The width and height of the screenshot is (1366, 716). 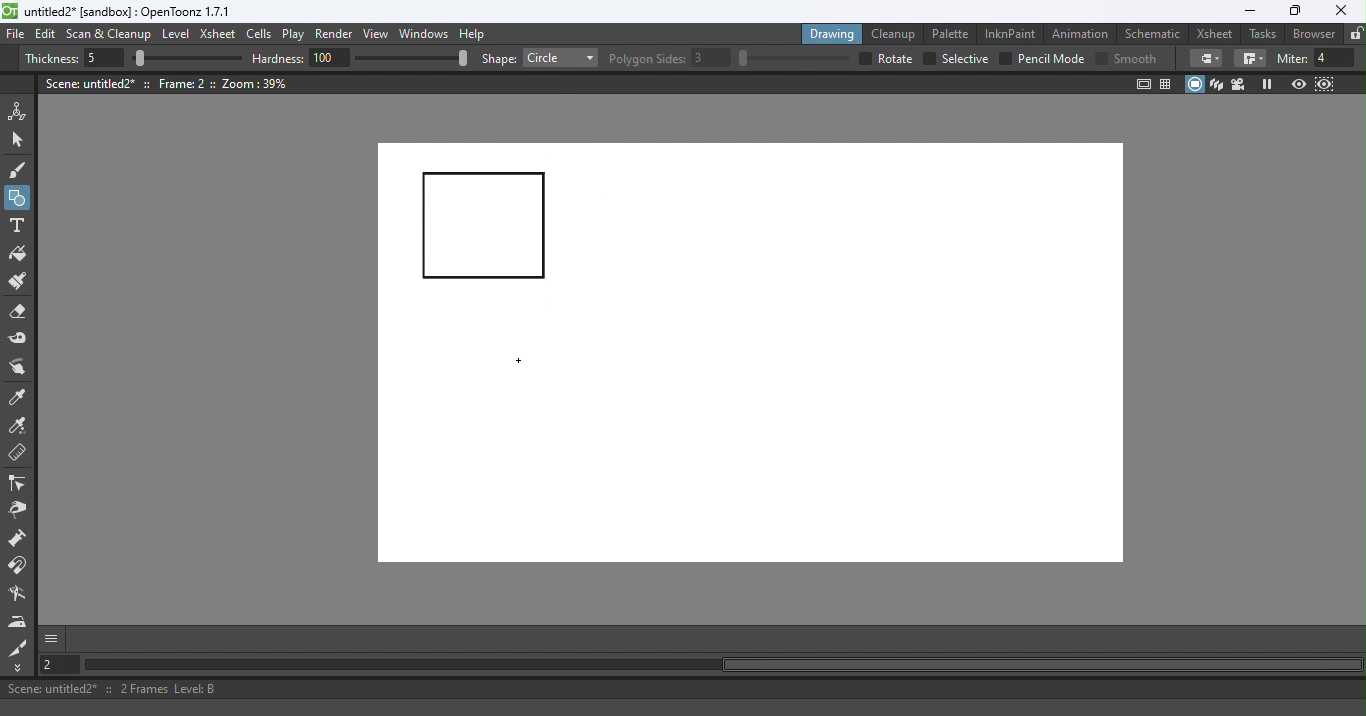 What do you see at coordinates (1083, 32) in the screenshot?
I see `Animation` at bounding box center [1083, 32].